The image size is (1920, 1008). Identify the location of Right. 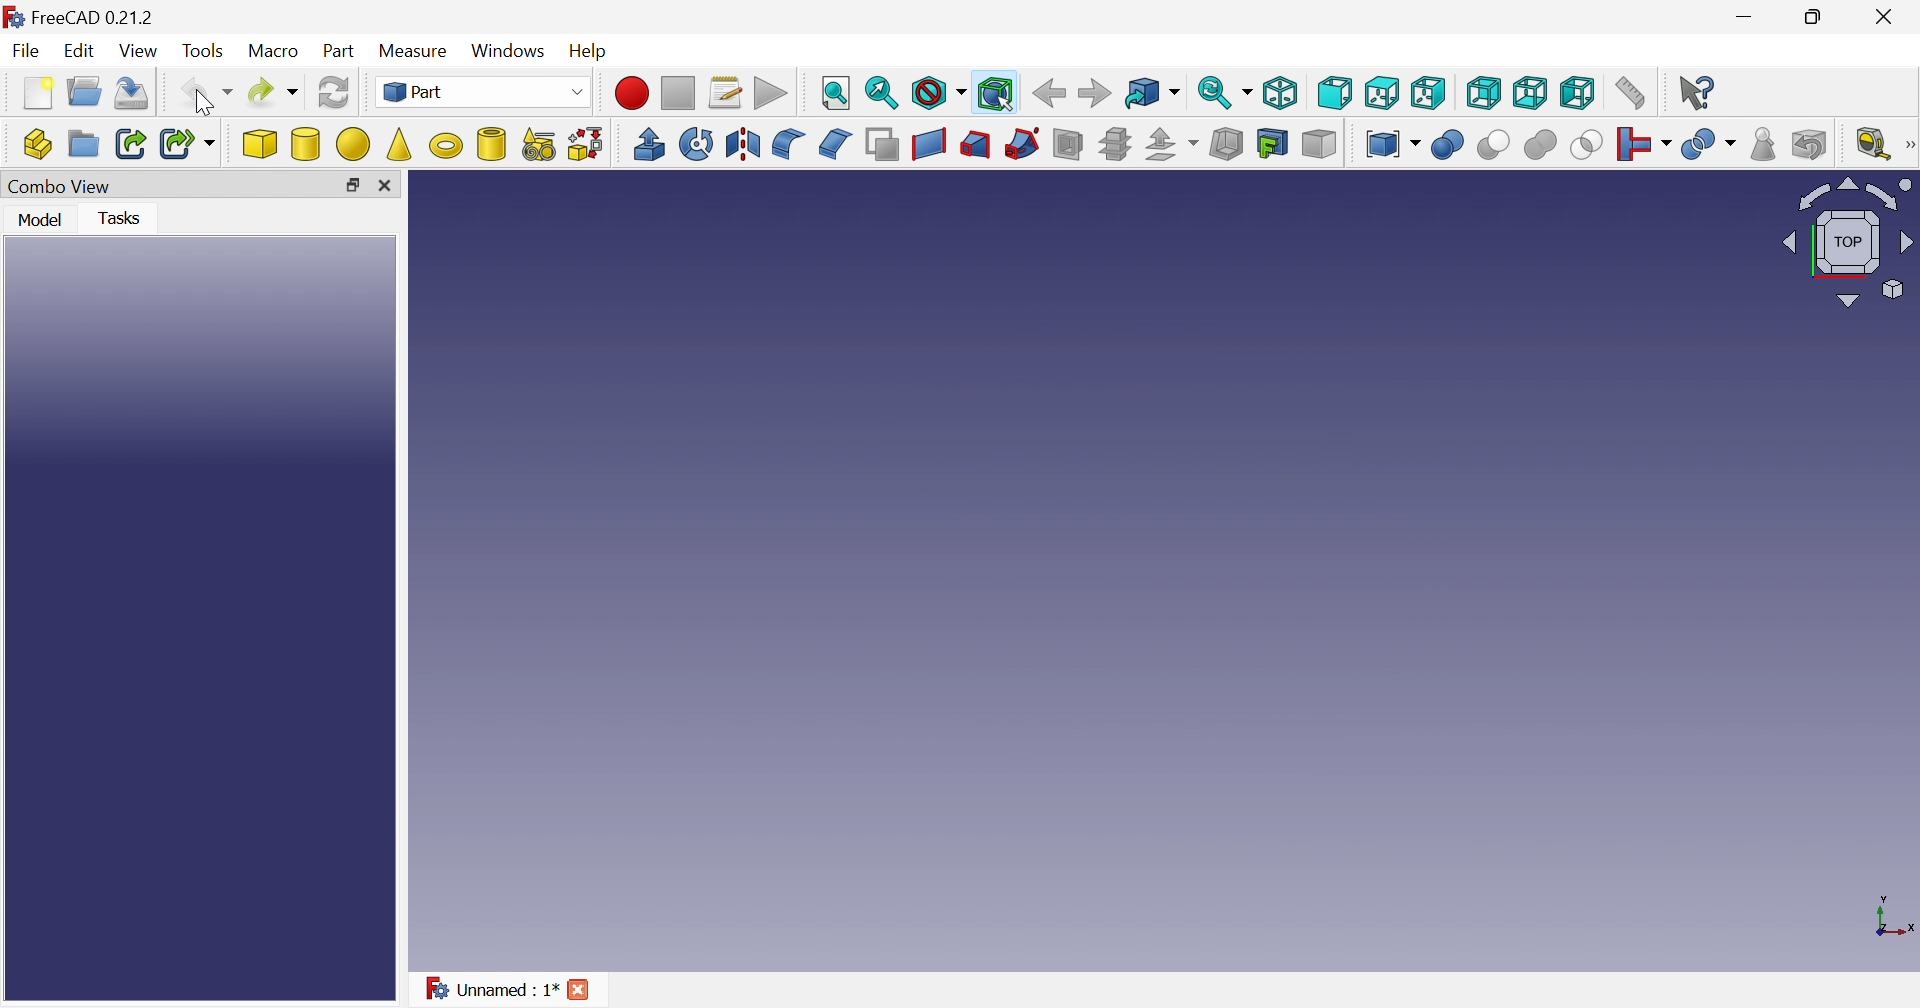
(1427, 94).